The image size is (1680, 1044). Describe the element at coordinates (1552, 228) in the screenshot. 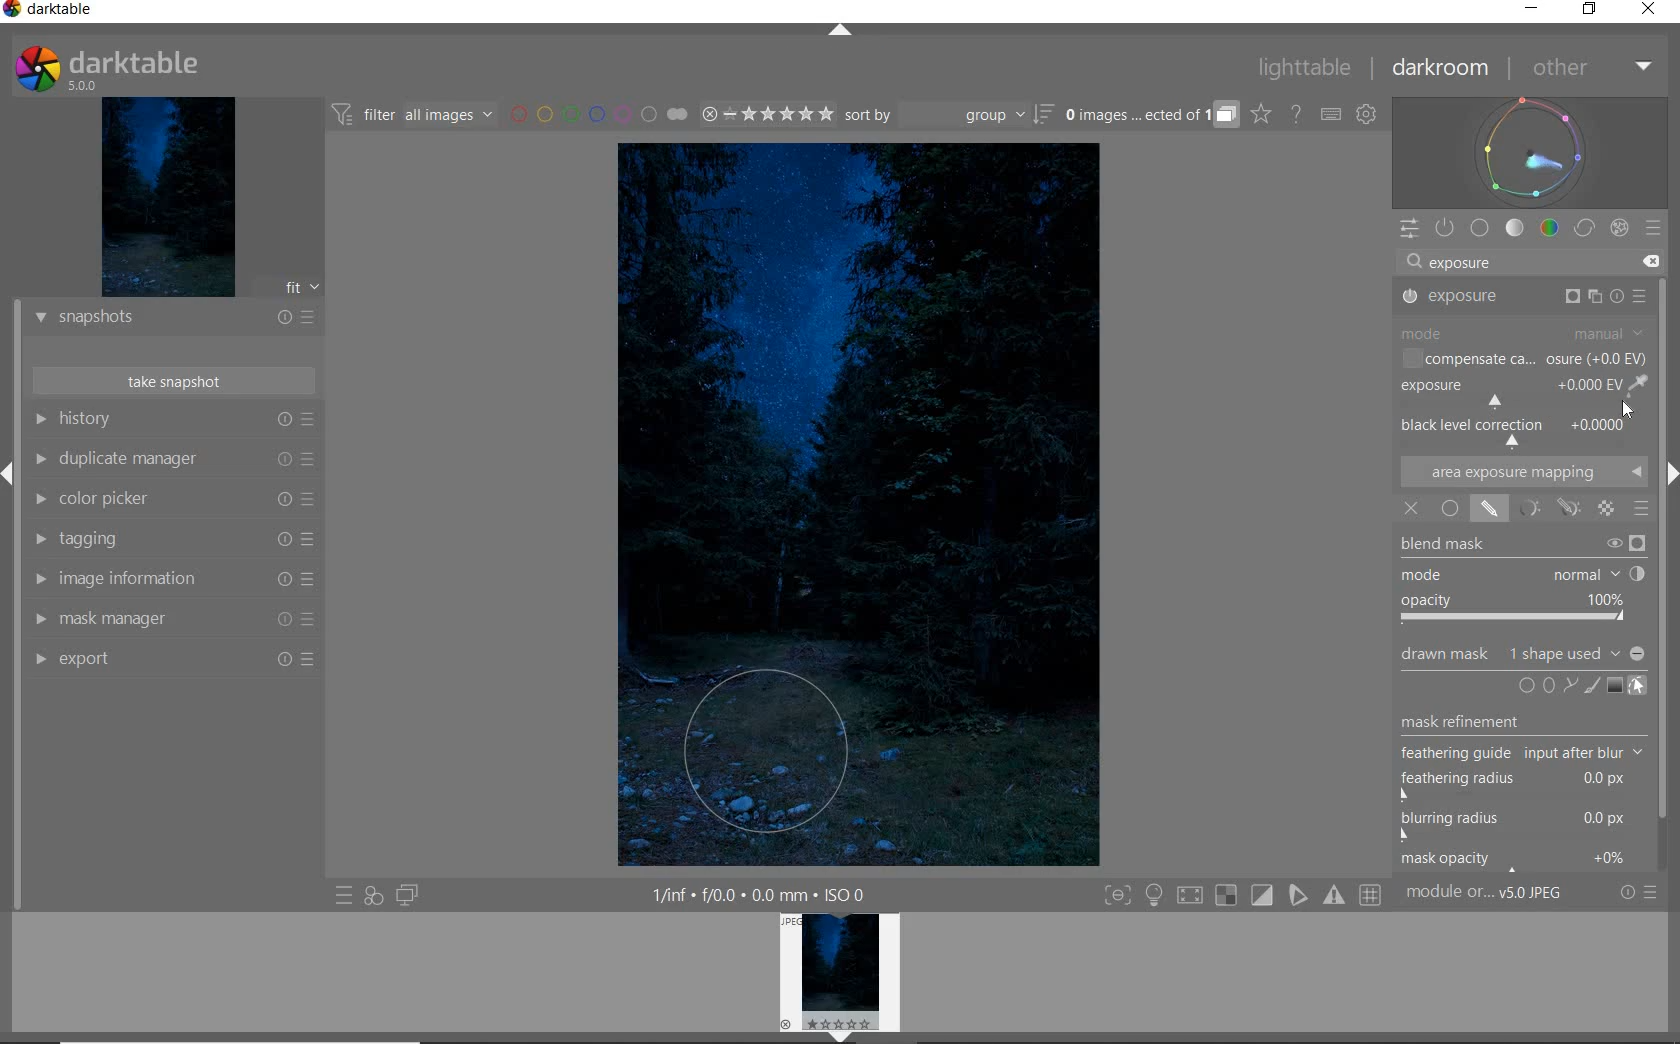

I see `COLOR` at that location.